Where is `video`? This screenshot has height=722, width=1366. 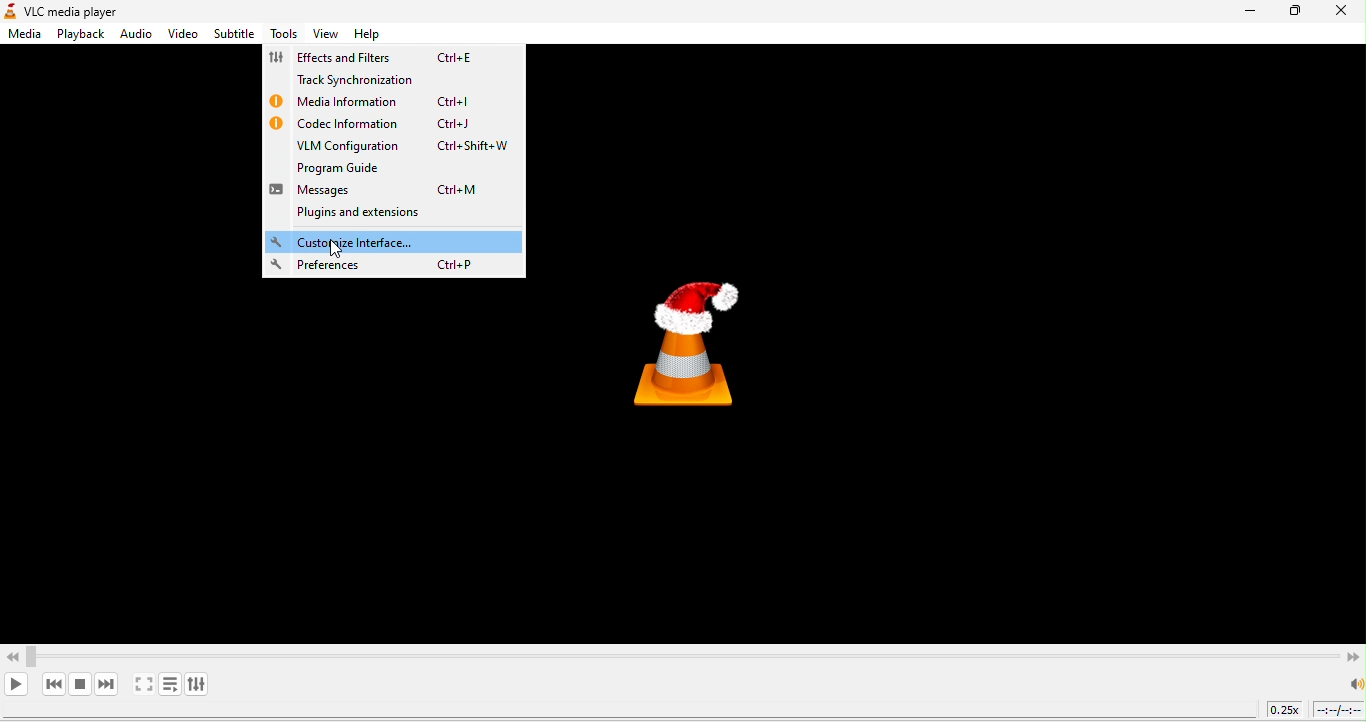 video is located at coordinates (181, 35).